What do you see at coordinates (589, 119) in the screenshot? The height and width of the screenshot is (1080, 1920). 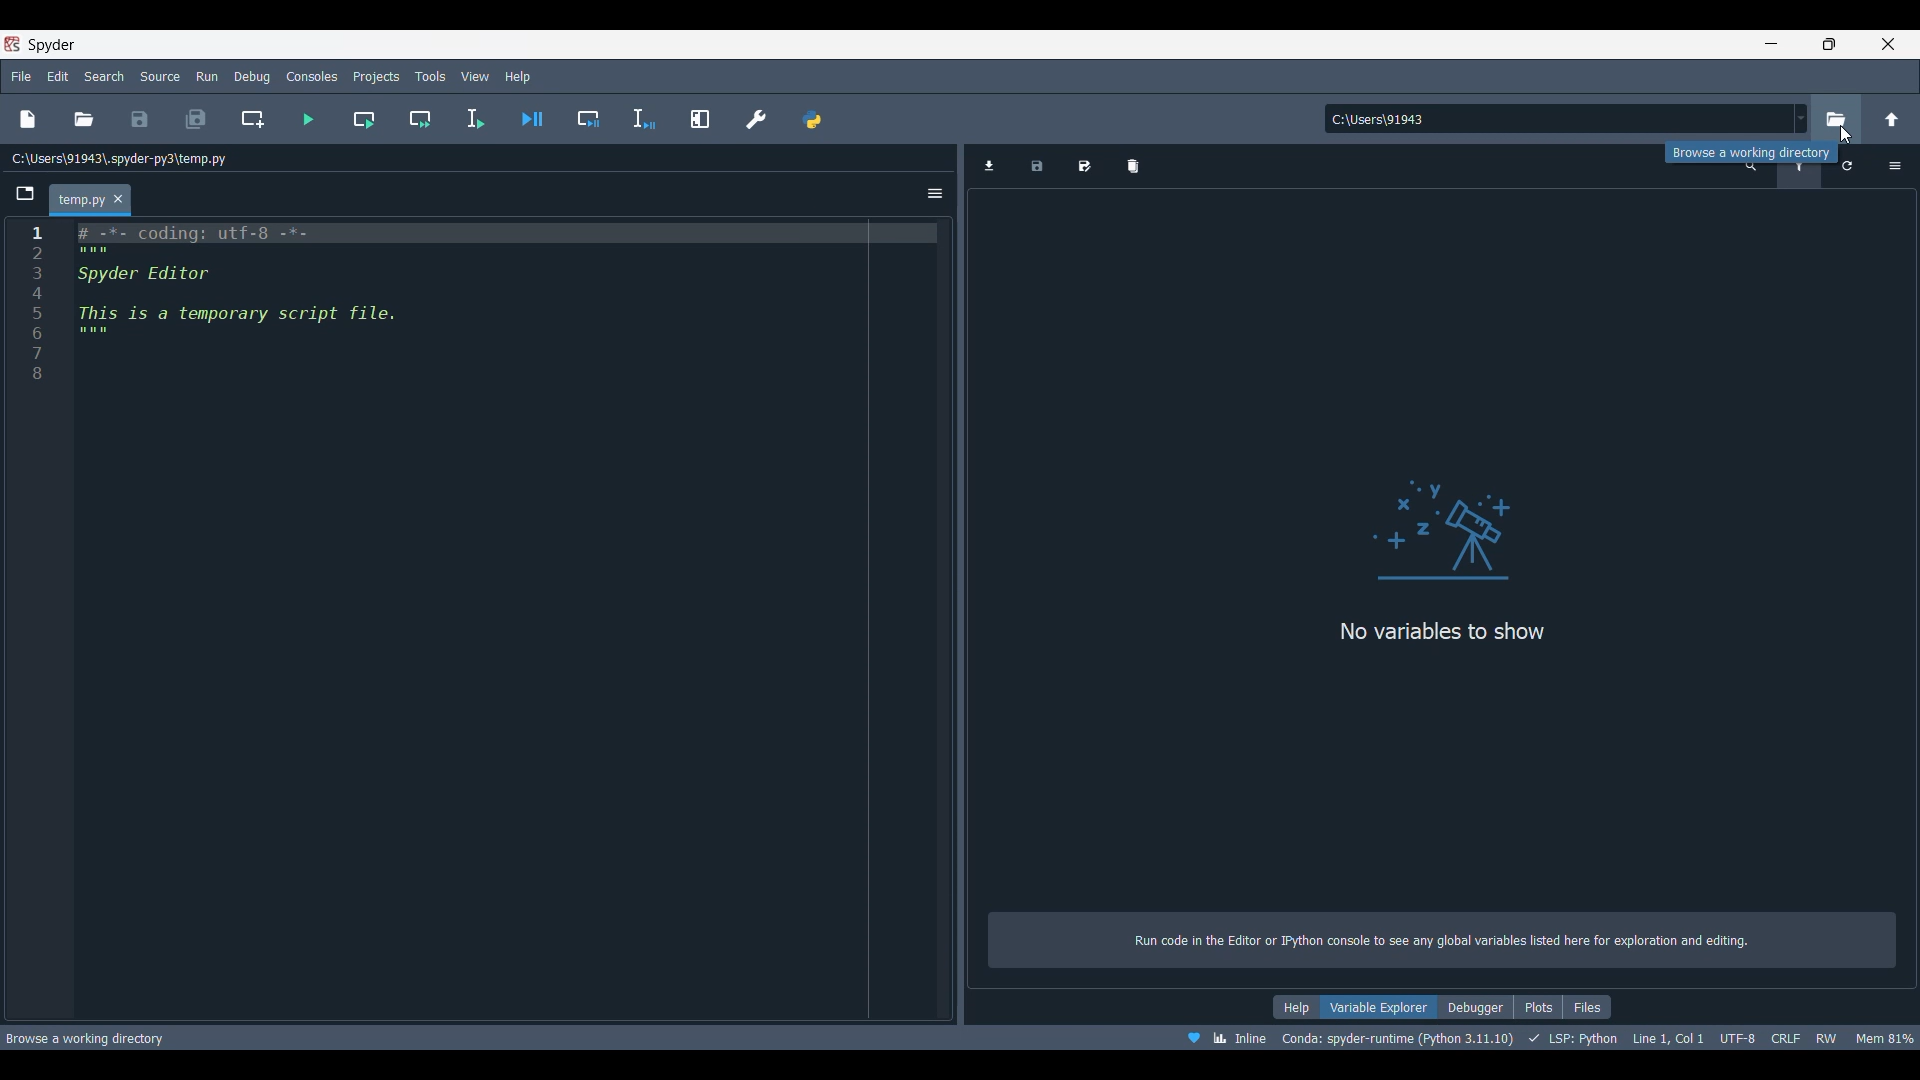 I see `Debug cell` at bounding box center [589, 119].